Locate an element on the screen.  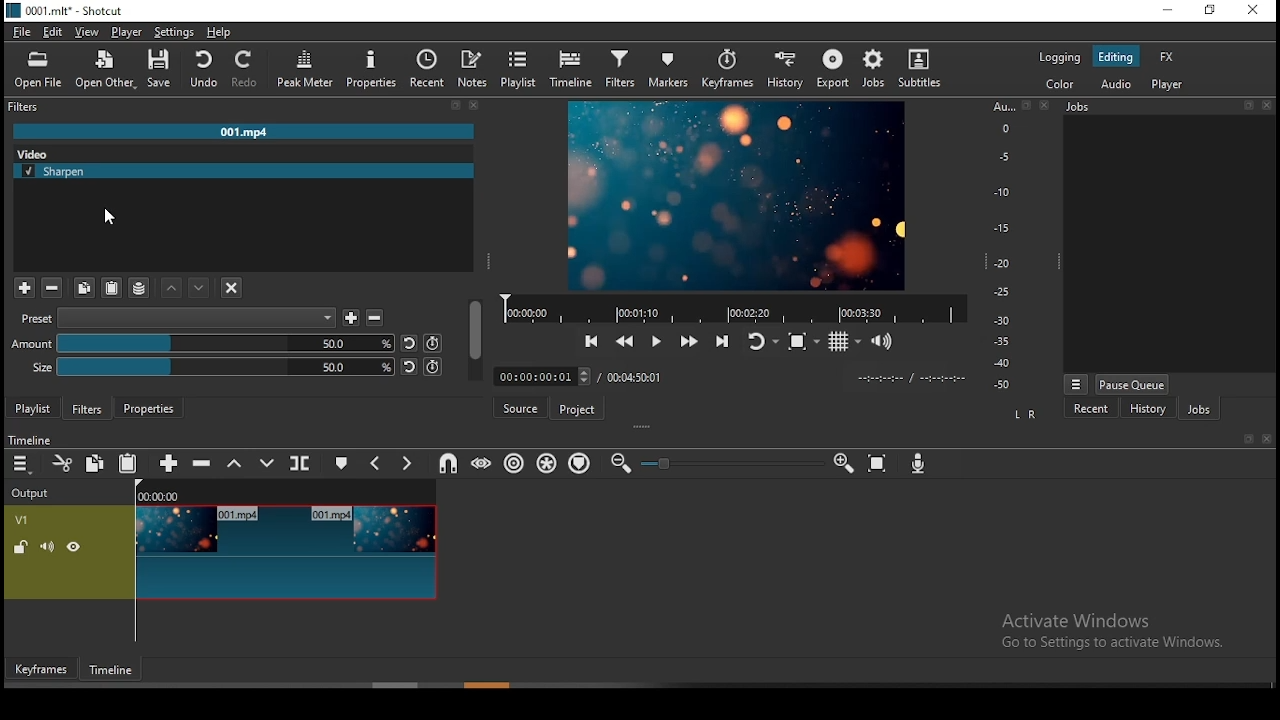
lift is located at coordinates (237, 465).